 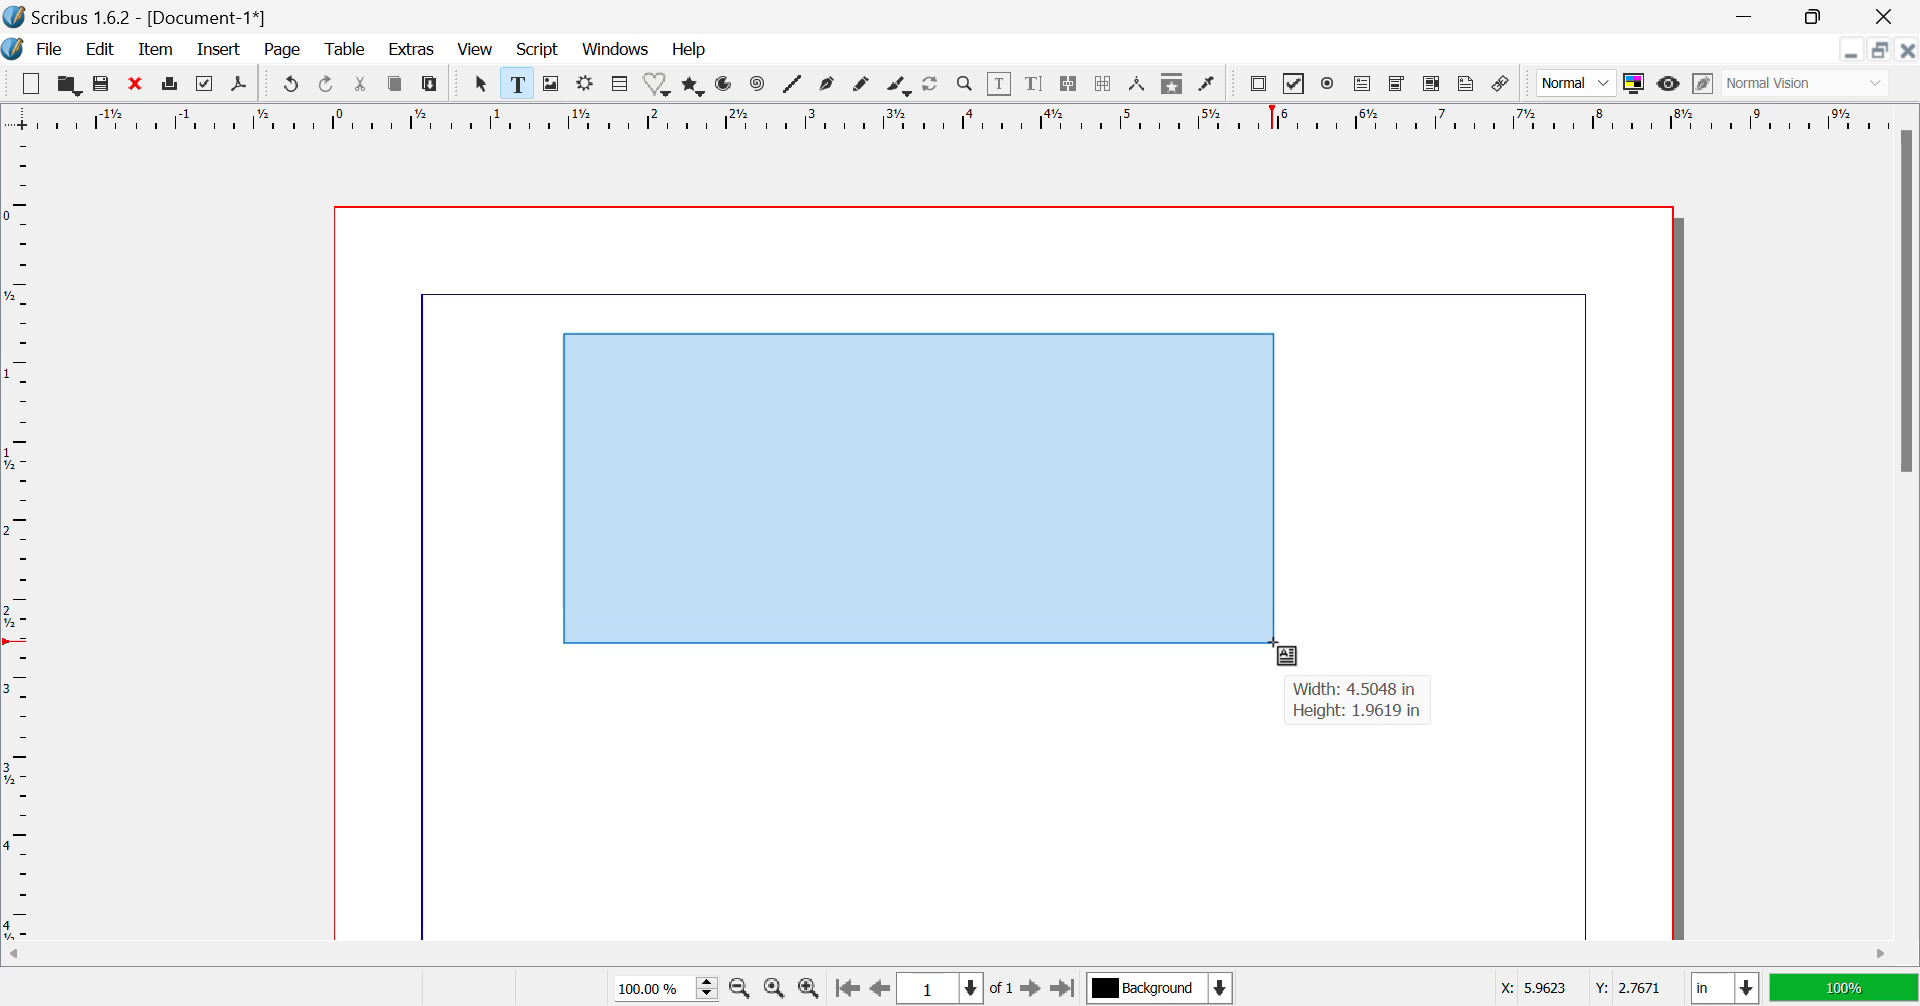 What do you see at coordinates (1158, 987) in the screenshot?
I see `Background` at bounding box center [1158, 987].